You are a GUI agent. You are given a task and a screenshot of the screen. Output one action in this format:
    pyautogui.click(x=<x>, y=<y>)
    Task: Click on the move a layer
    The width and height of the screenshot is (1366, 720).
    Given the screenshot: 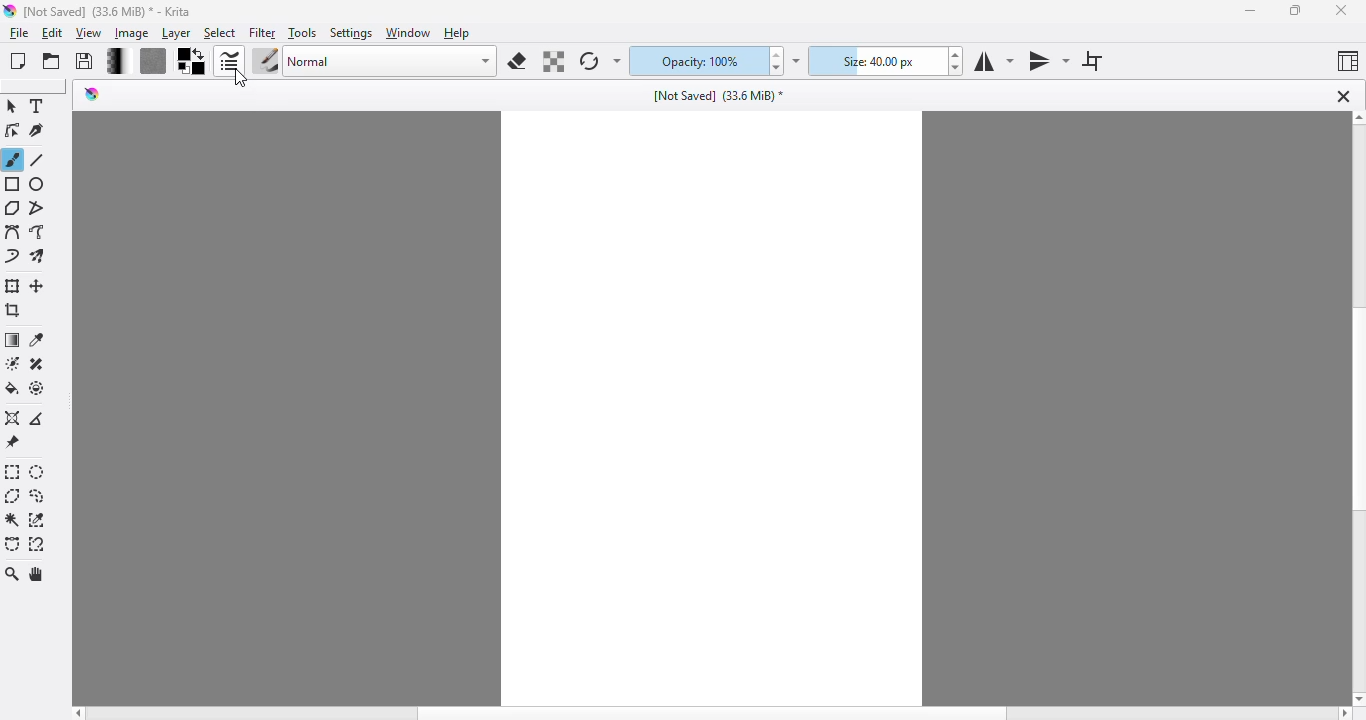 What is the action you would take?
    pyautogui.click(x=39, y=287)
    